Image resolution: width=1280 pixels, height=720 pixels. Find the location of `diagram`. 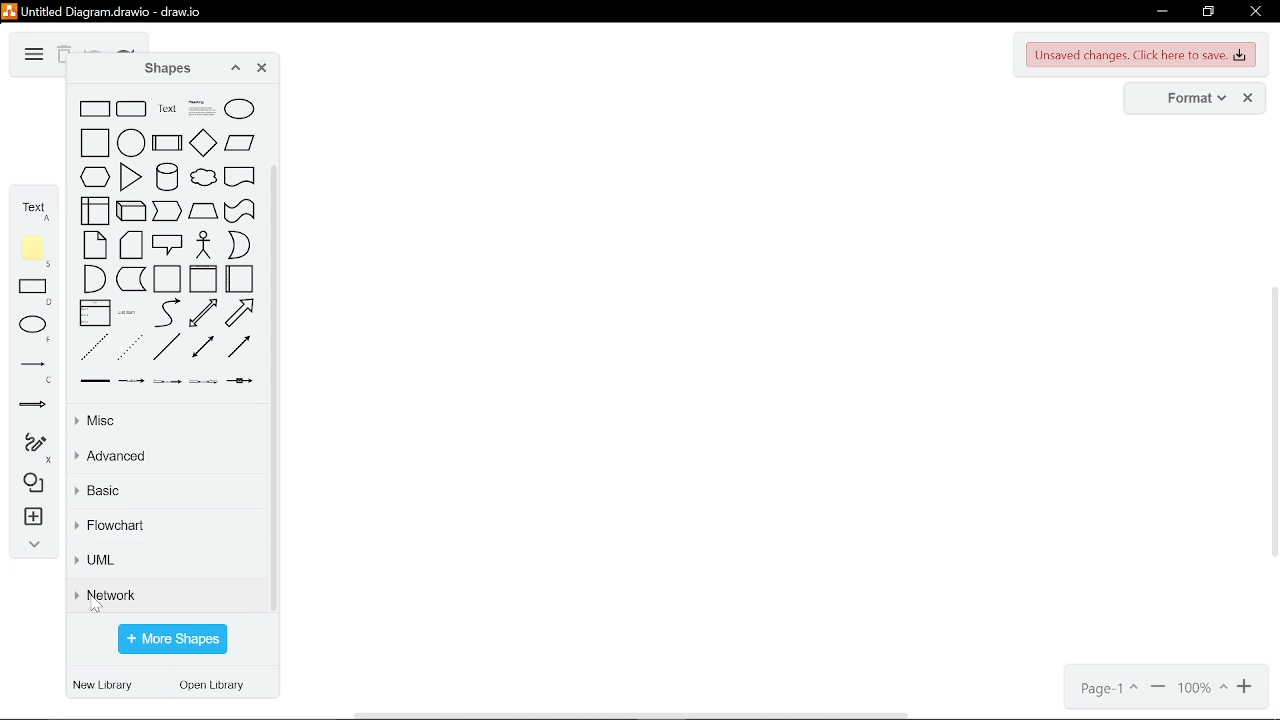

diagram is located at coordinates (32, 55).